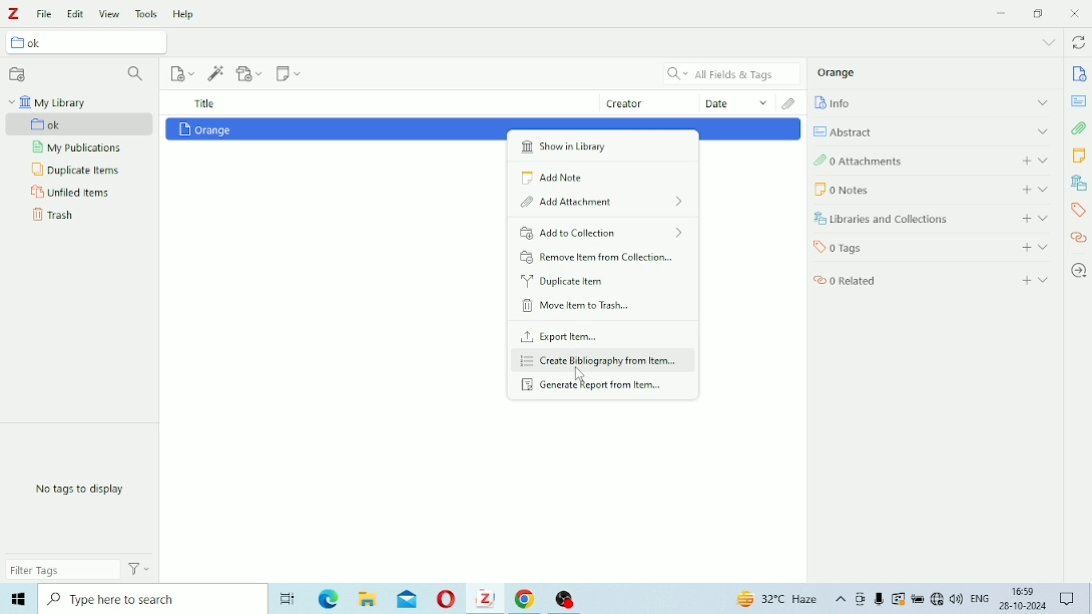 This screenshot has width=1092, height=614. Describe the element at coordinates (330, 600) in the screenshot. I see `Microsoft Edge` at that location.